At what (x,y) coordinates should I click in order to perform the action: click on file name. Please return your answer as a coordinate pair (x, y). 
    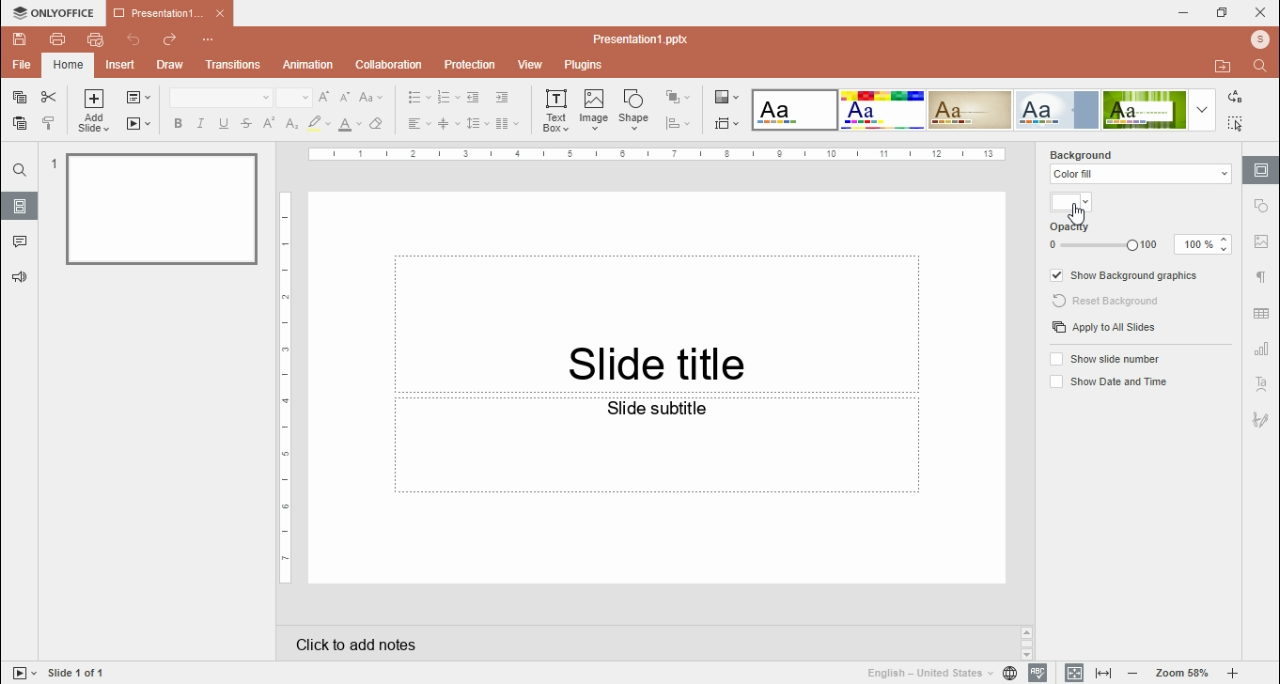
    Looking at the image, I should click on (650, 37).